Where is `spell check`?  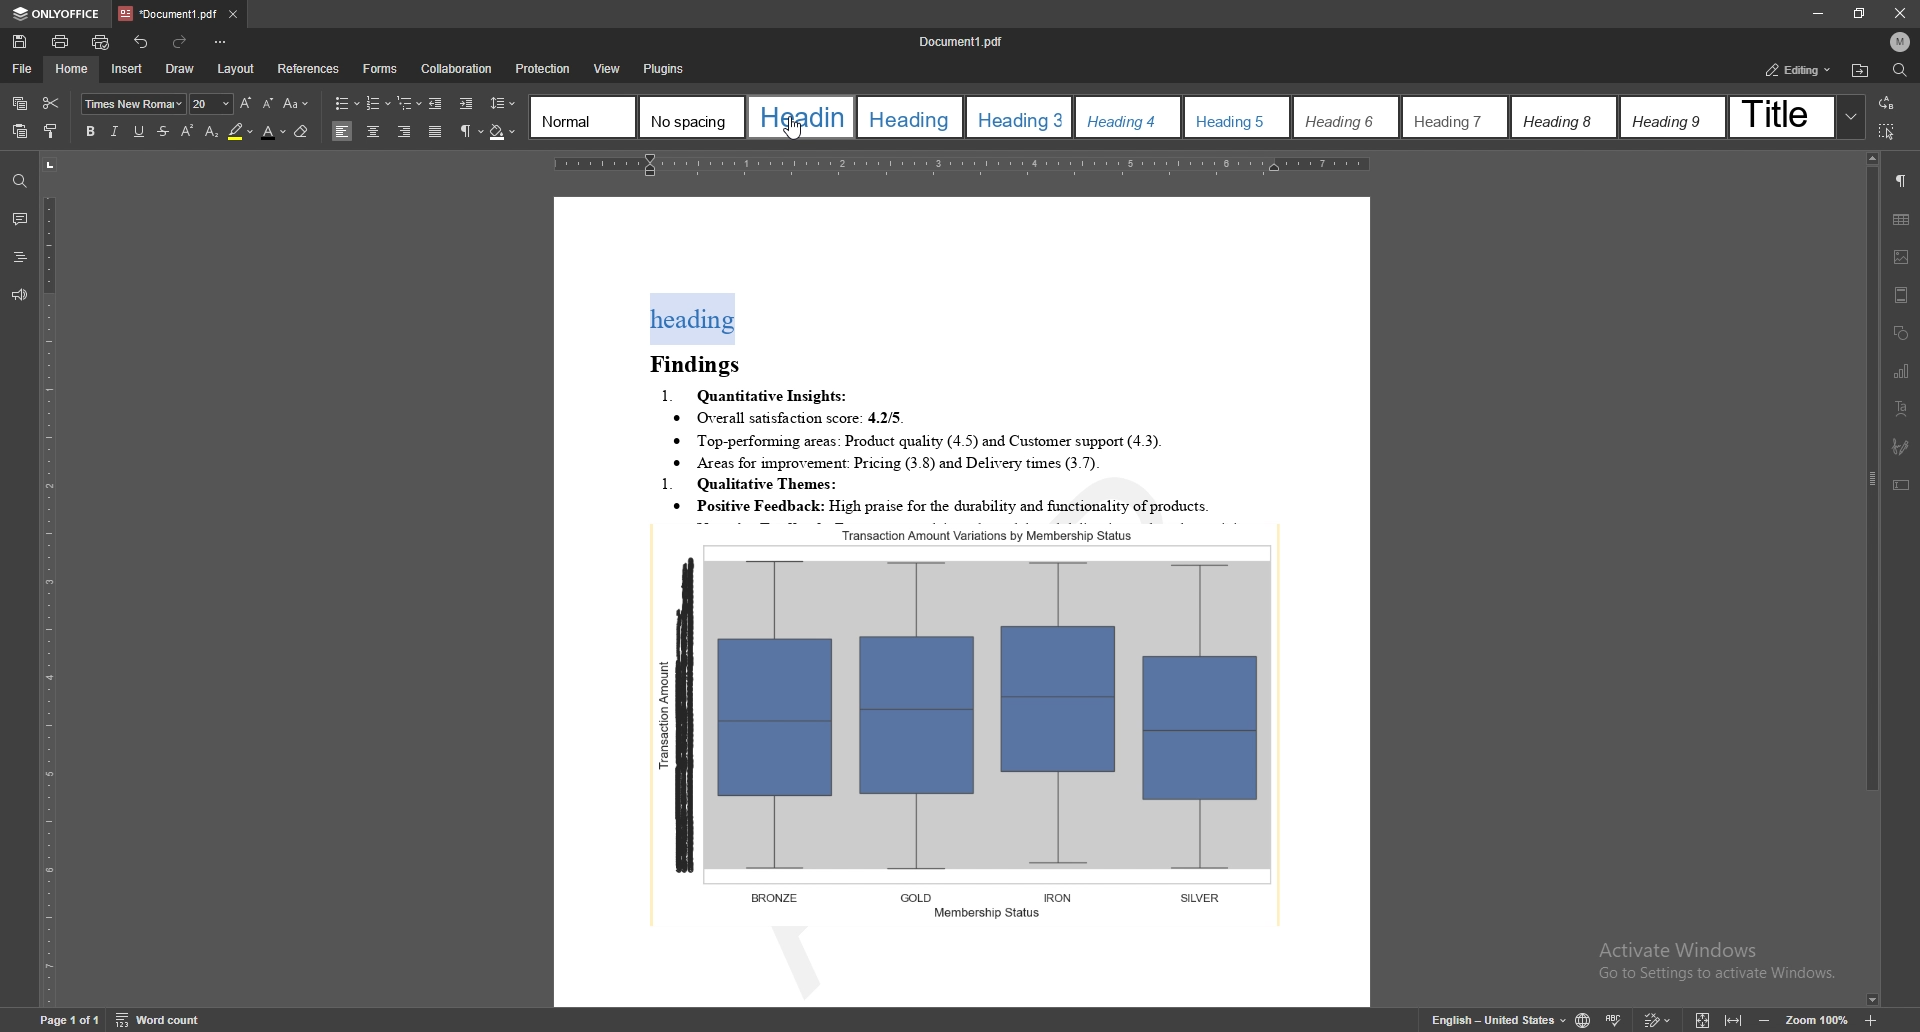 spell check is located at coordinates (1613, 1021).